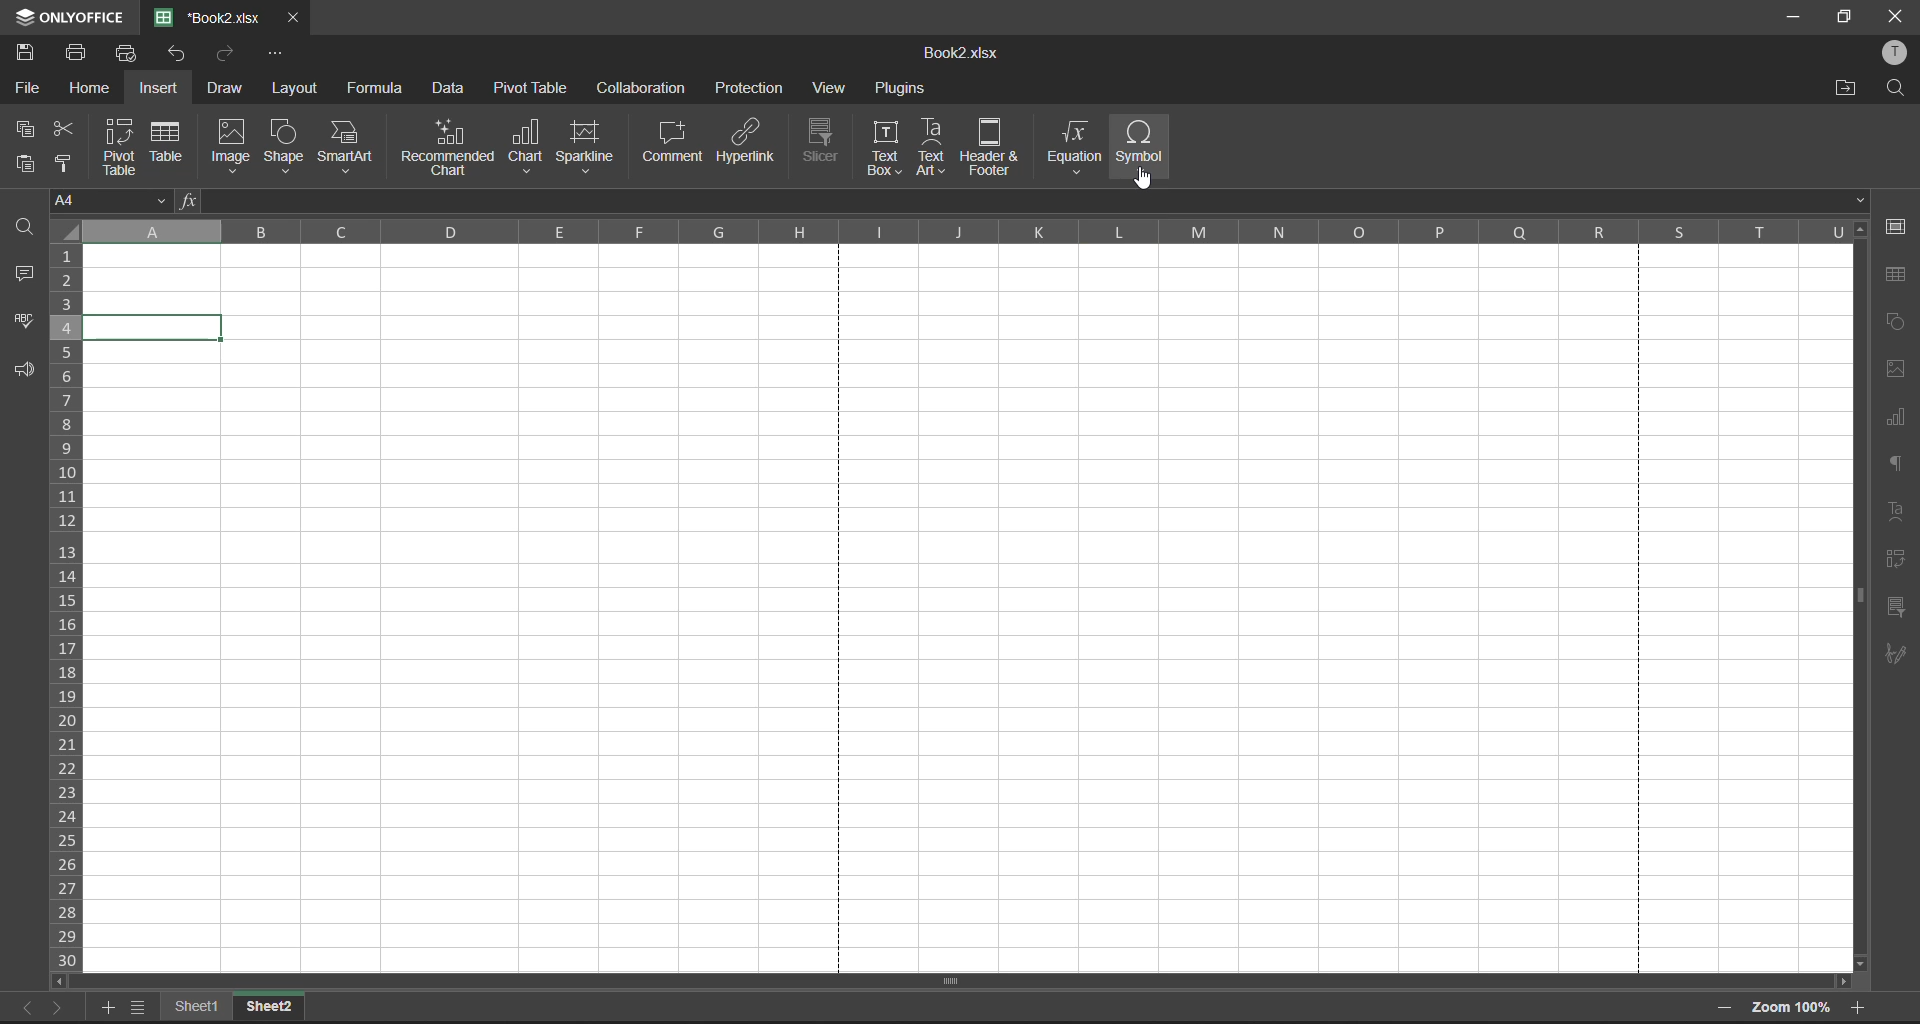  Describe the element at coordinates (531, 89) in the screenshot. I see `pivot table` at that location.